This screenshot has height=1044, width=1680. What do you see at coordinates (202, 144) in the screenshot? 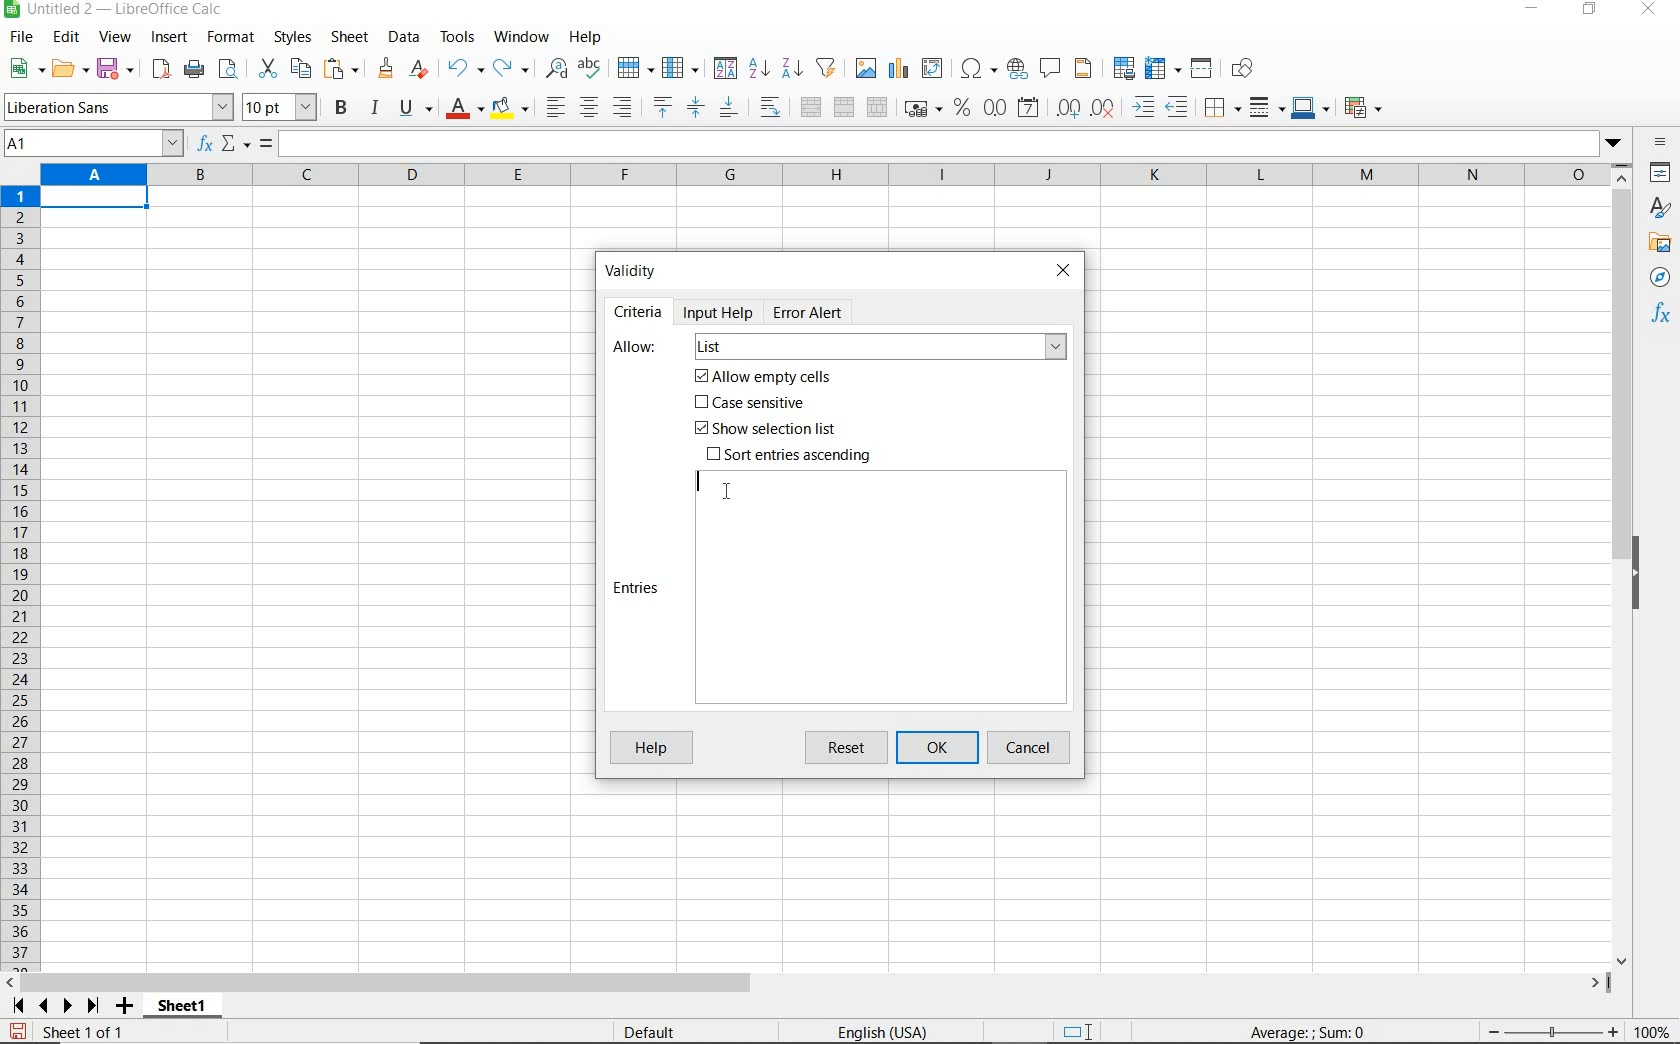
I see `function wizard` at bounding box center [202, 144].